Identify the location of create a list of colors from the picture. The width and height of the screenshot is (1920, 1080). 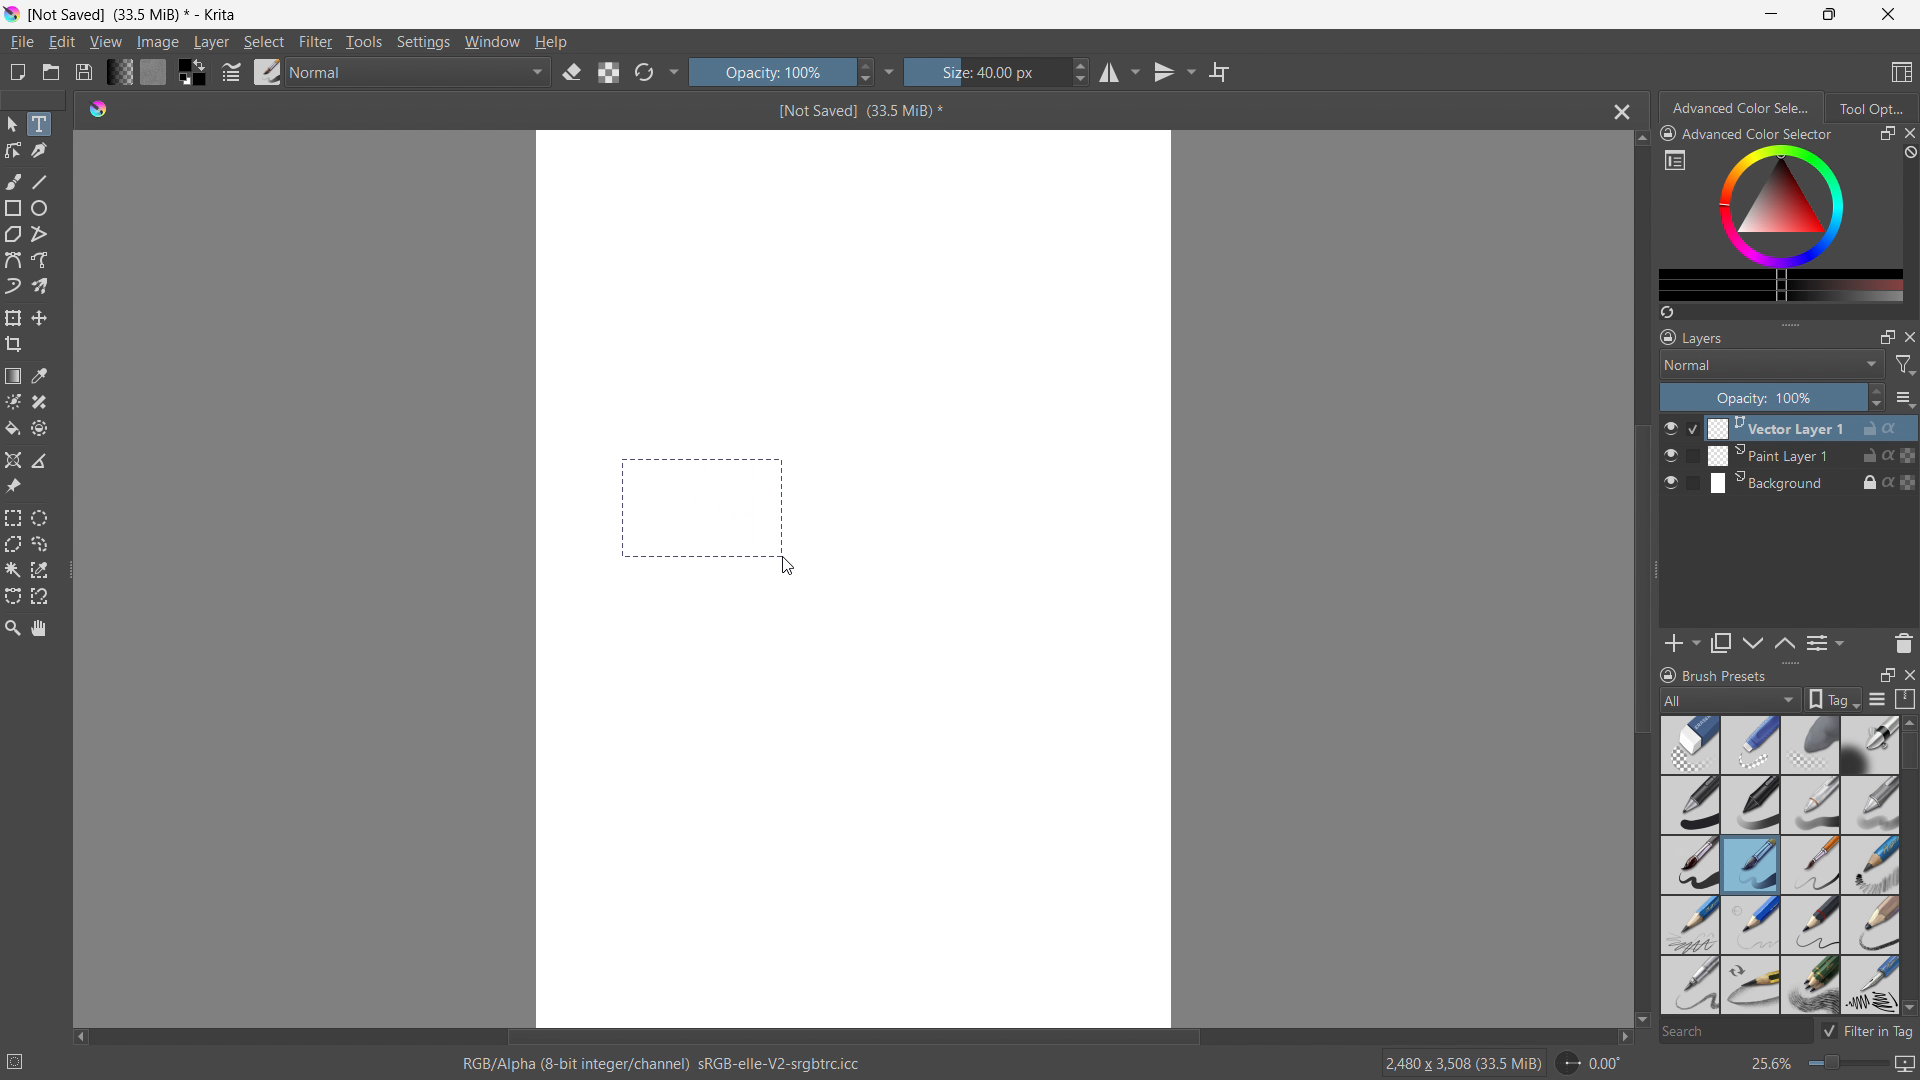
(1667, 312).